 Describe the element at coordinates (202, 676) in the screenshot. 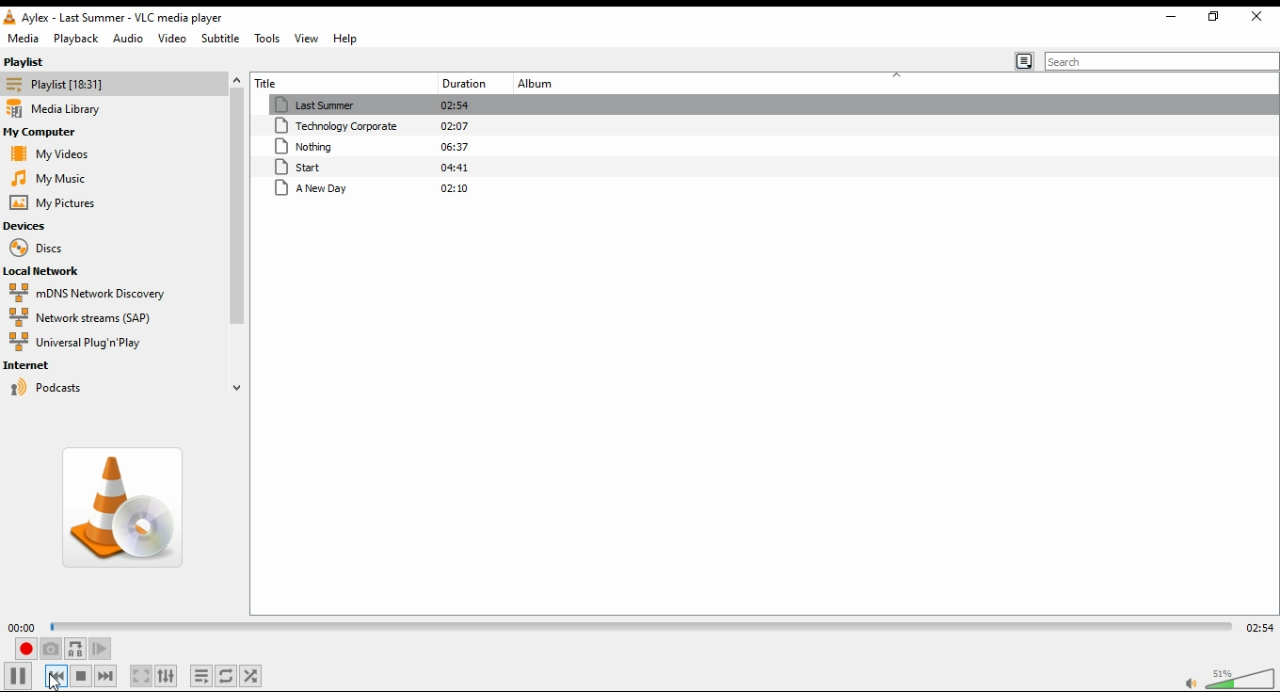

I see `toggle playlist` at that location.